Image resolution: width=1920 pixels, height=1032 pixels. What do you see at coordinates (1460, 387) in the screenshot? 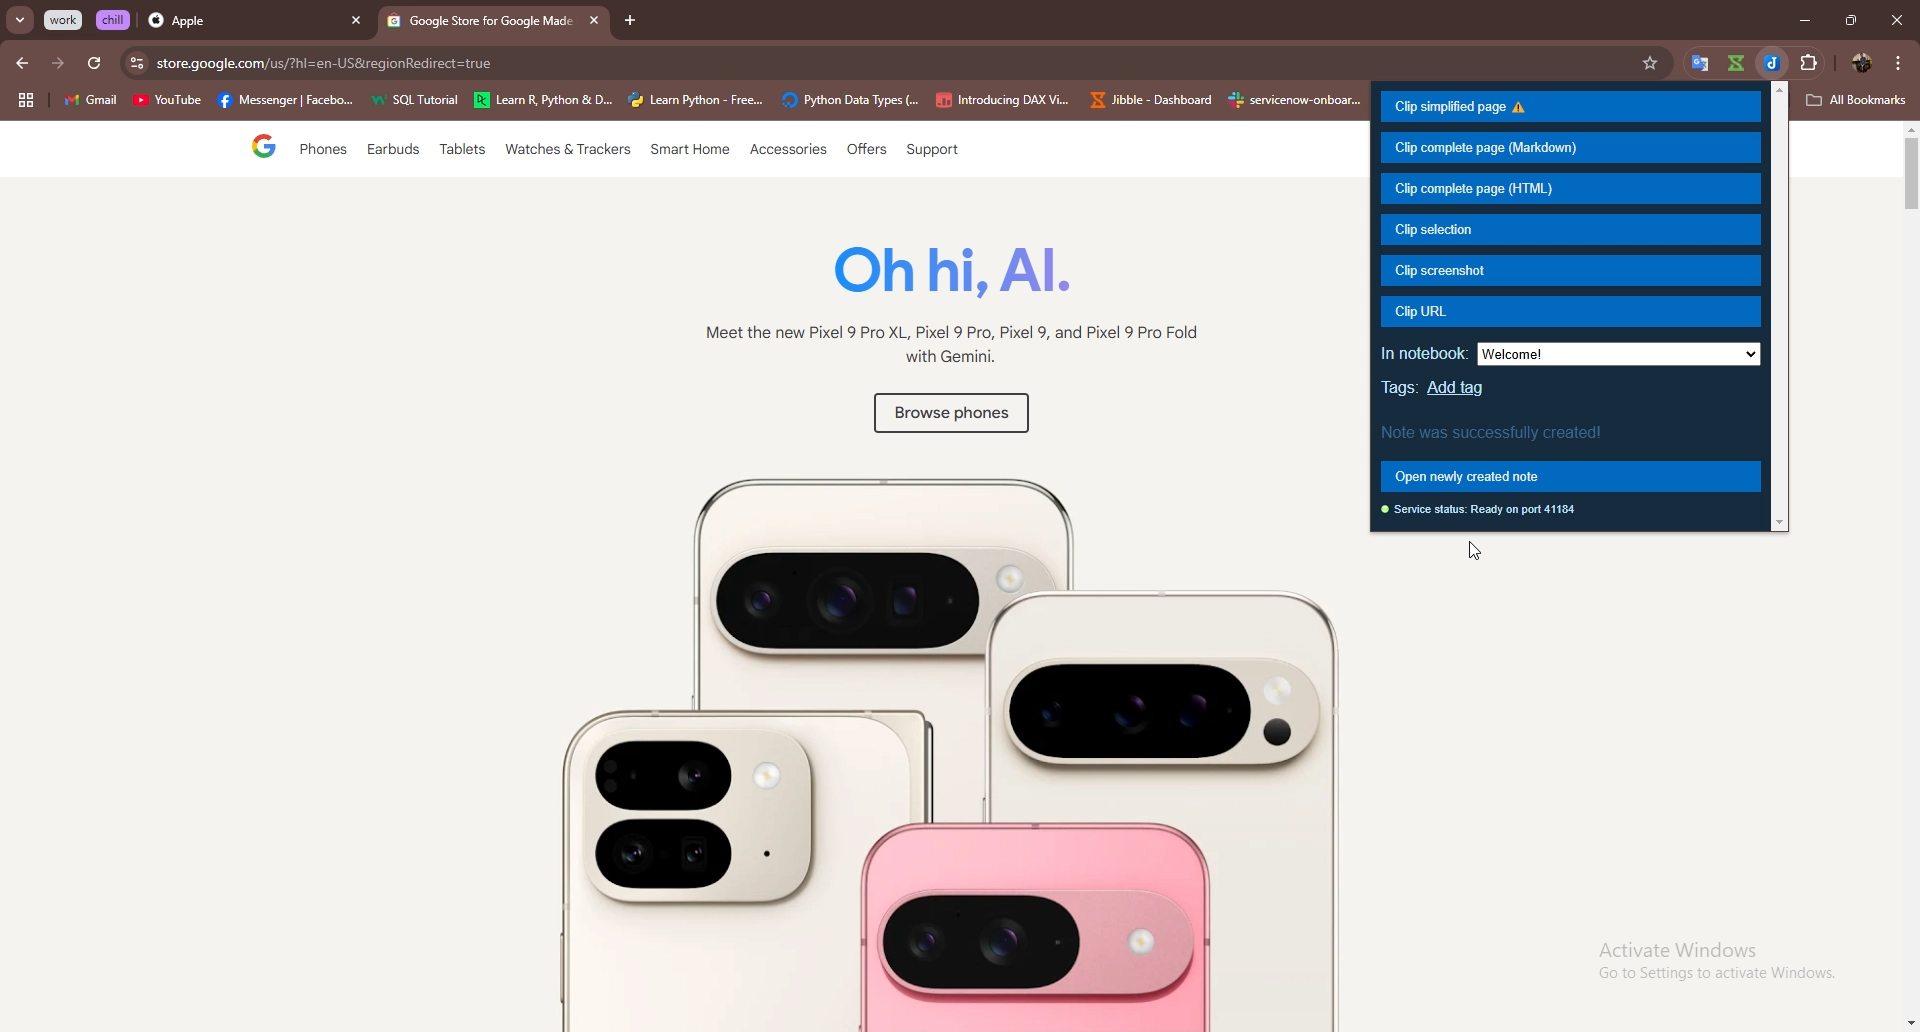
I see `add tag` at bounding box center [1460, 387].